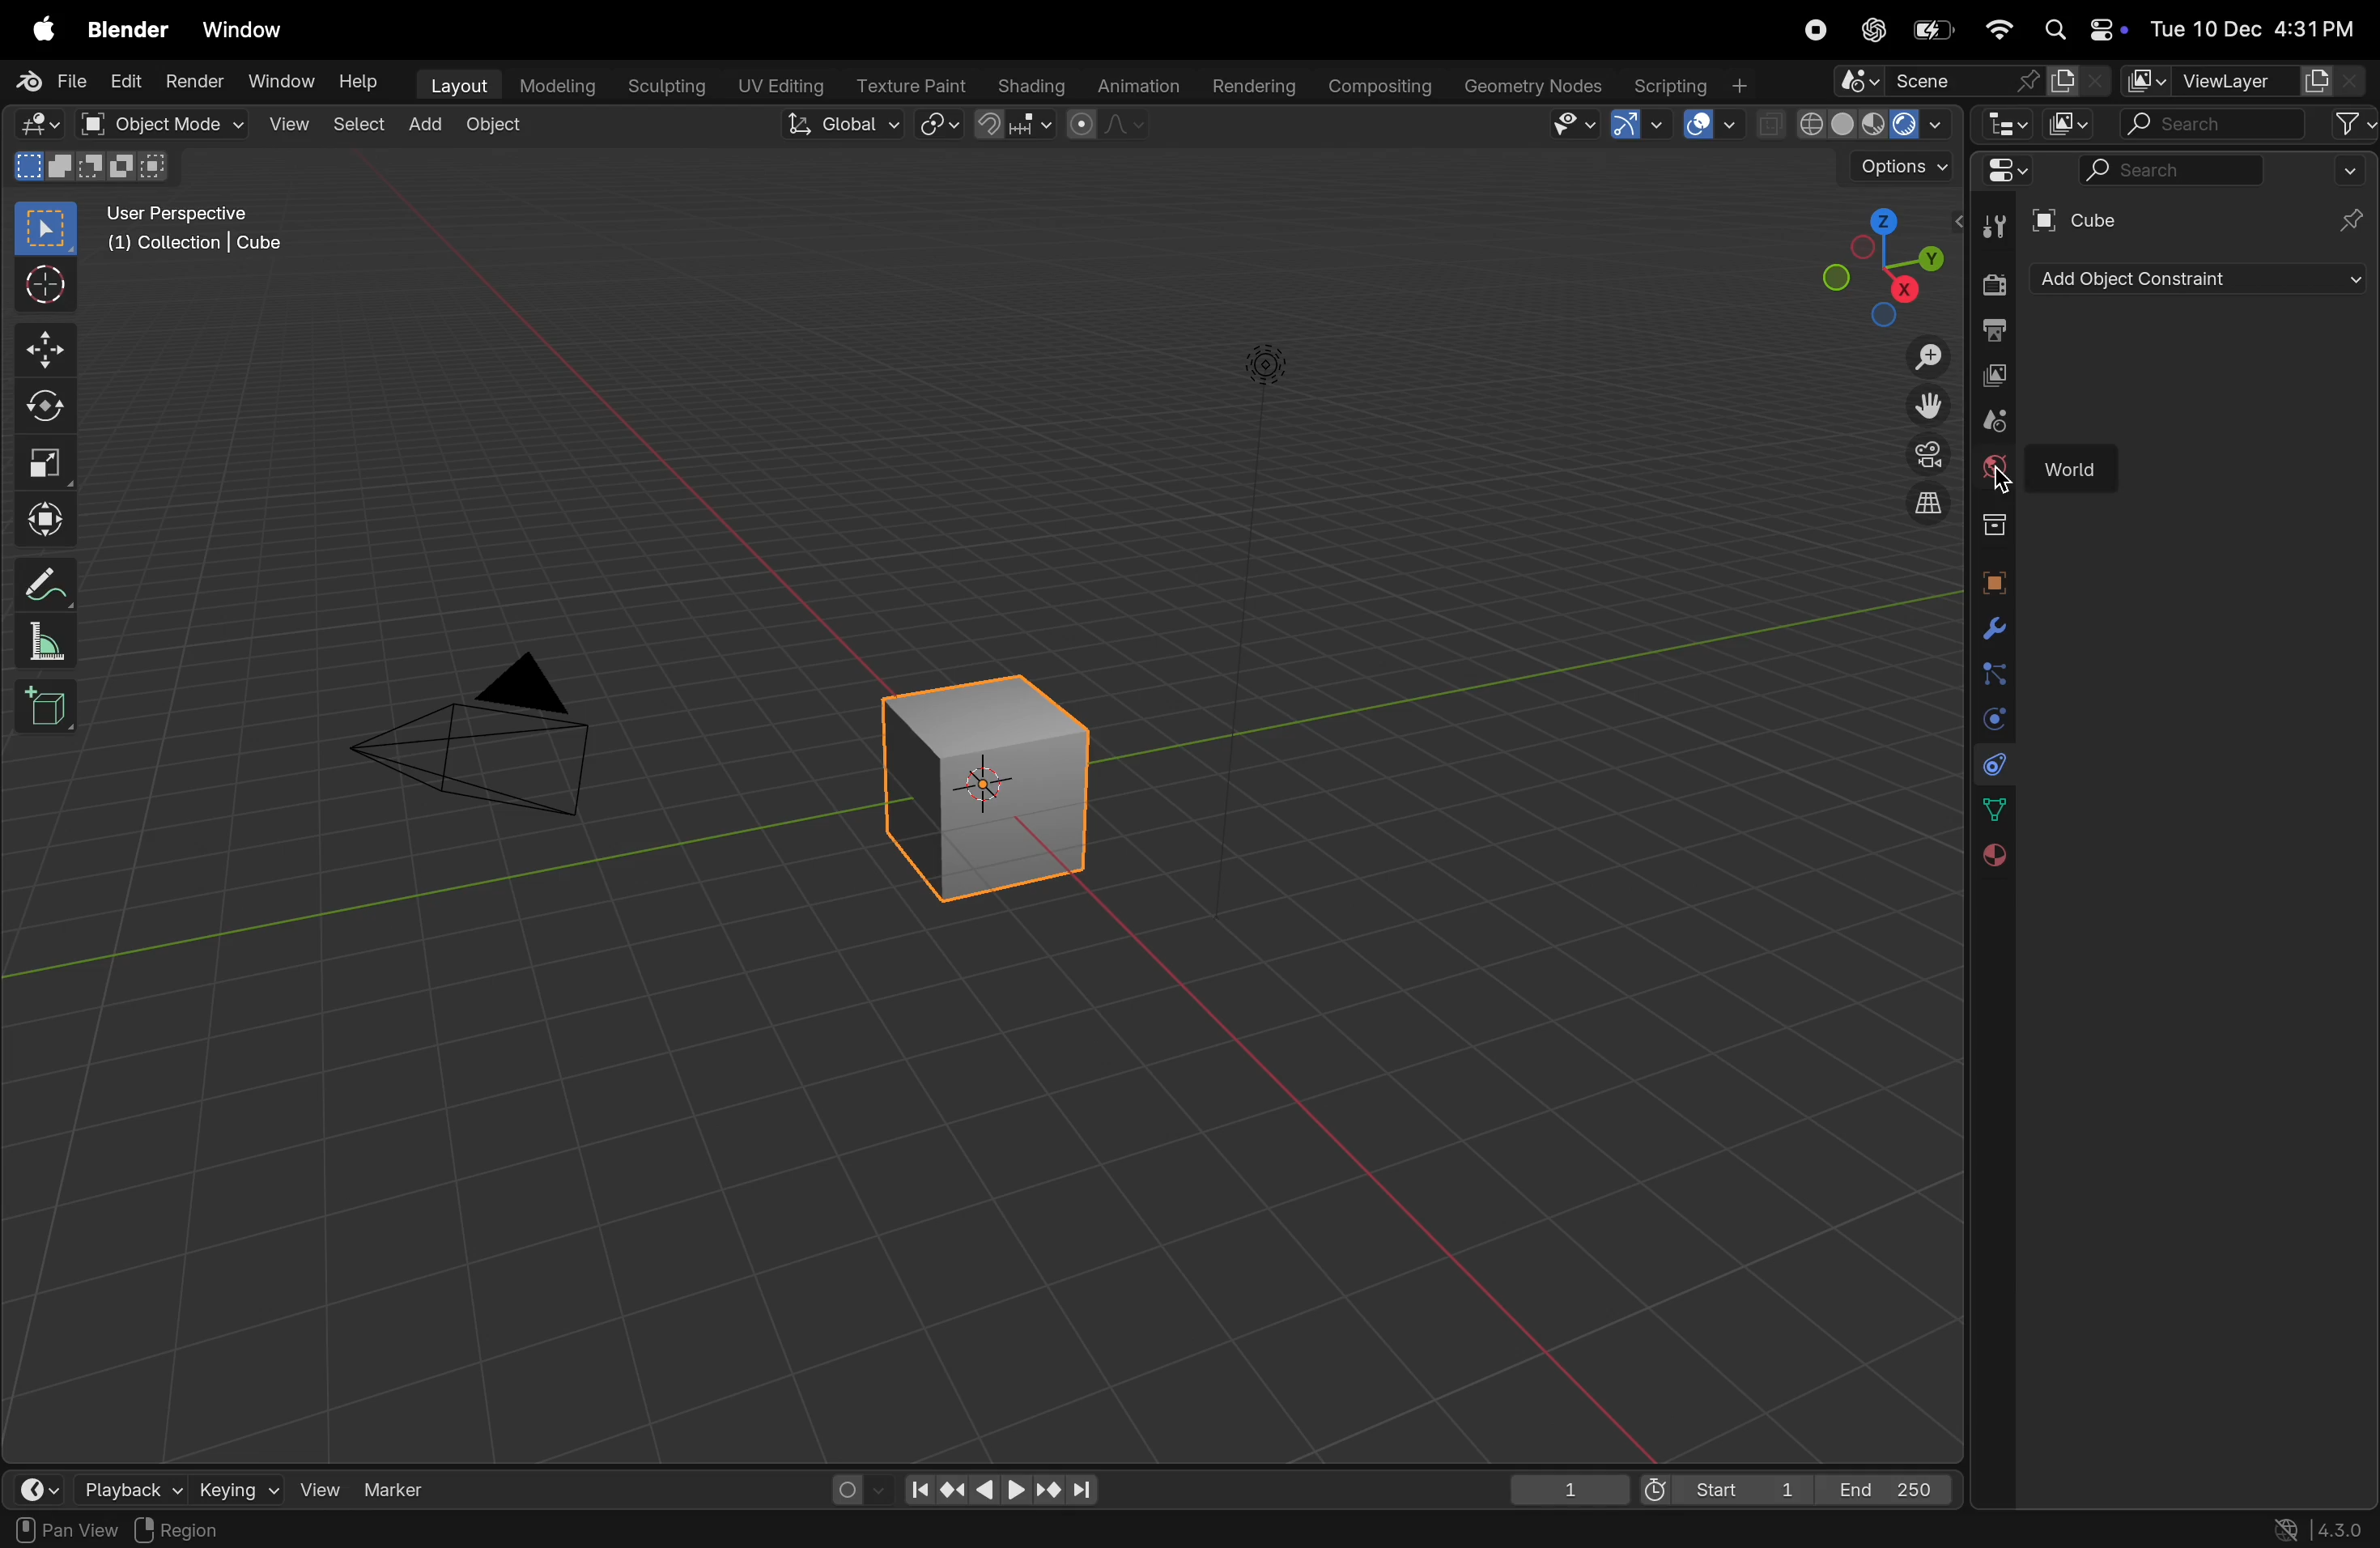 This screenshot has width=2380, height=1548. What do you see at coordinates (1921, 405) in the screenshot?
I see `move the view` at bounding box center [1921, 405].